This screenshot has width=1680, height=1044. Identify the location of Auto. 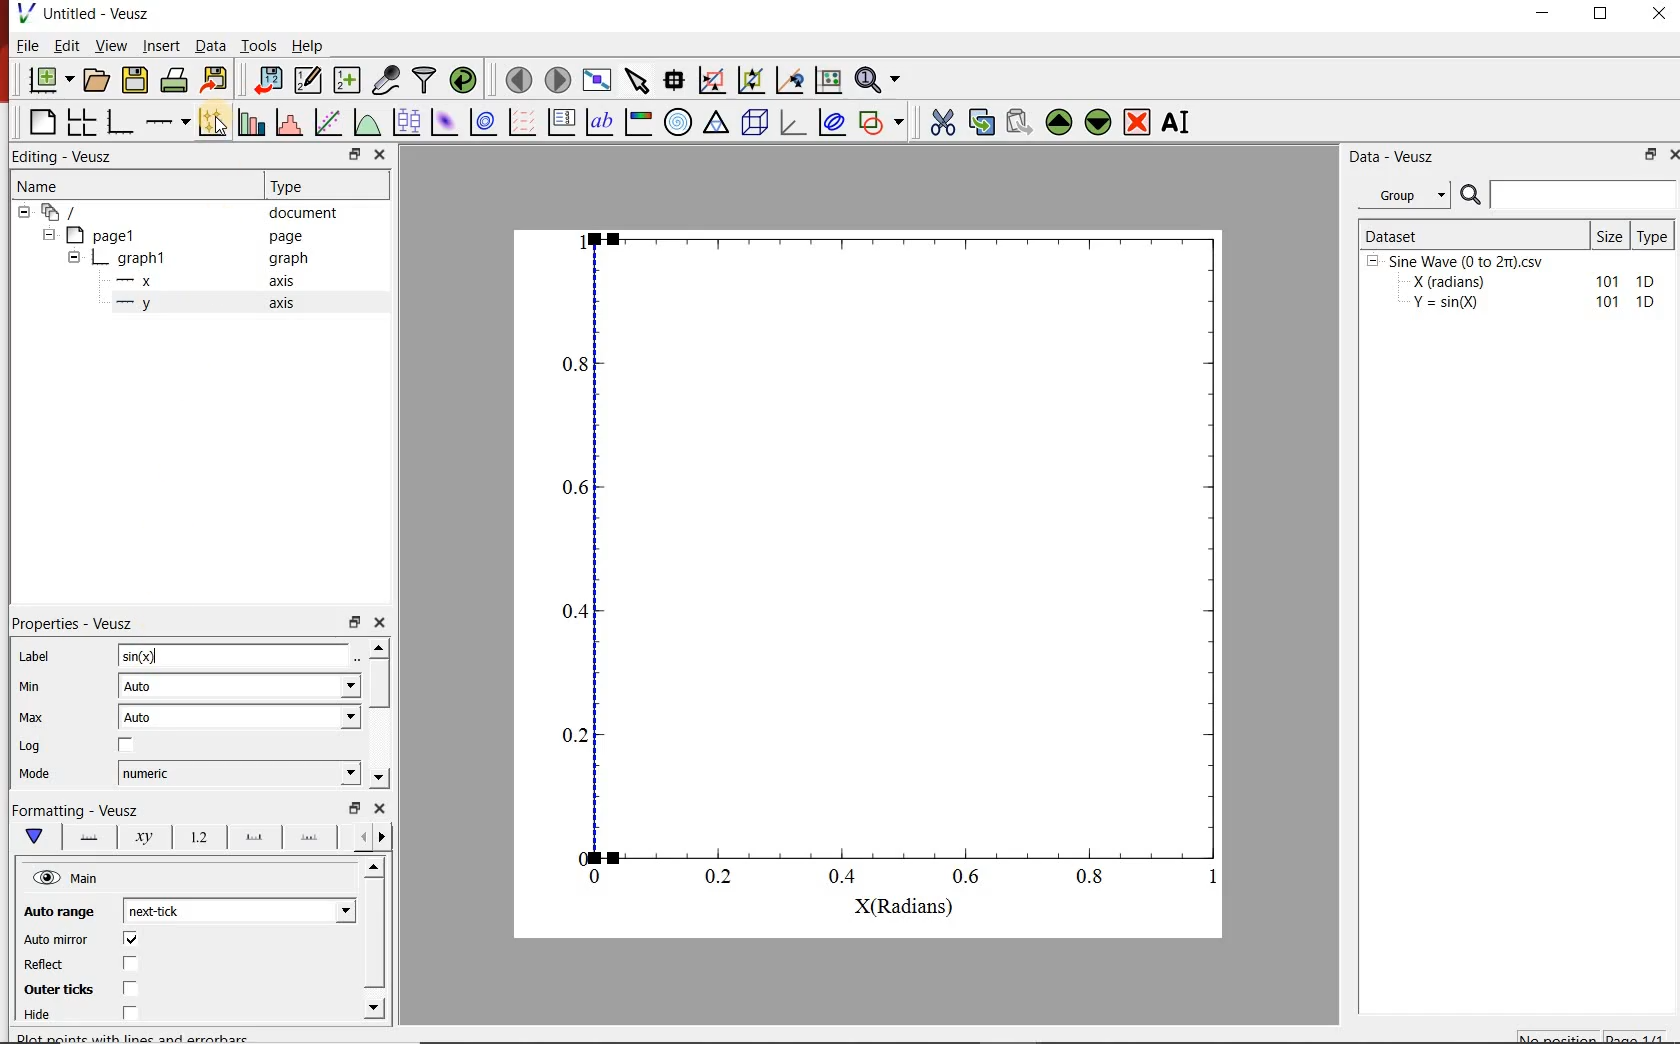
(239, 717).